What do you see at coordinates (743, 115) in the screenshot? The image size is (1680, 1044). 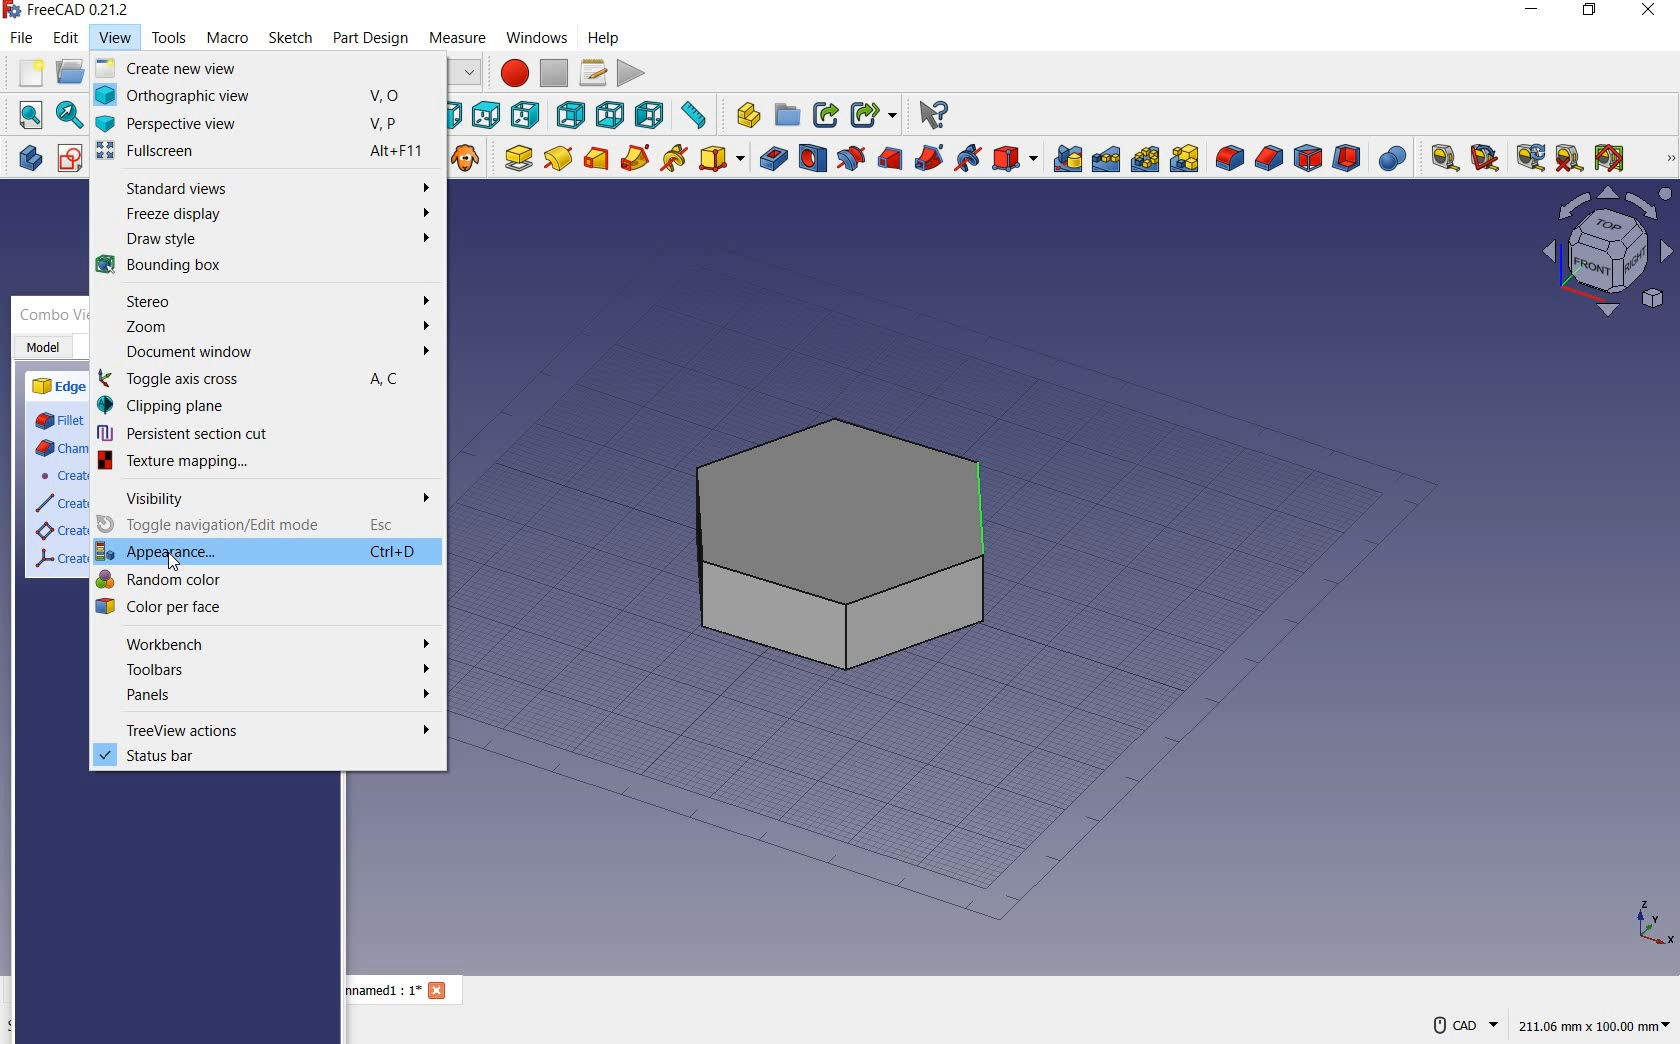 I see `create part` at bounding box center [743, 115].